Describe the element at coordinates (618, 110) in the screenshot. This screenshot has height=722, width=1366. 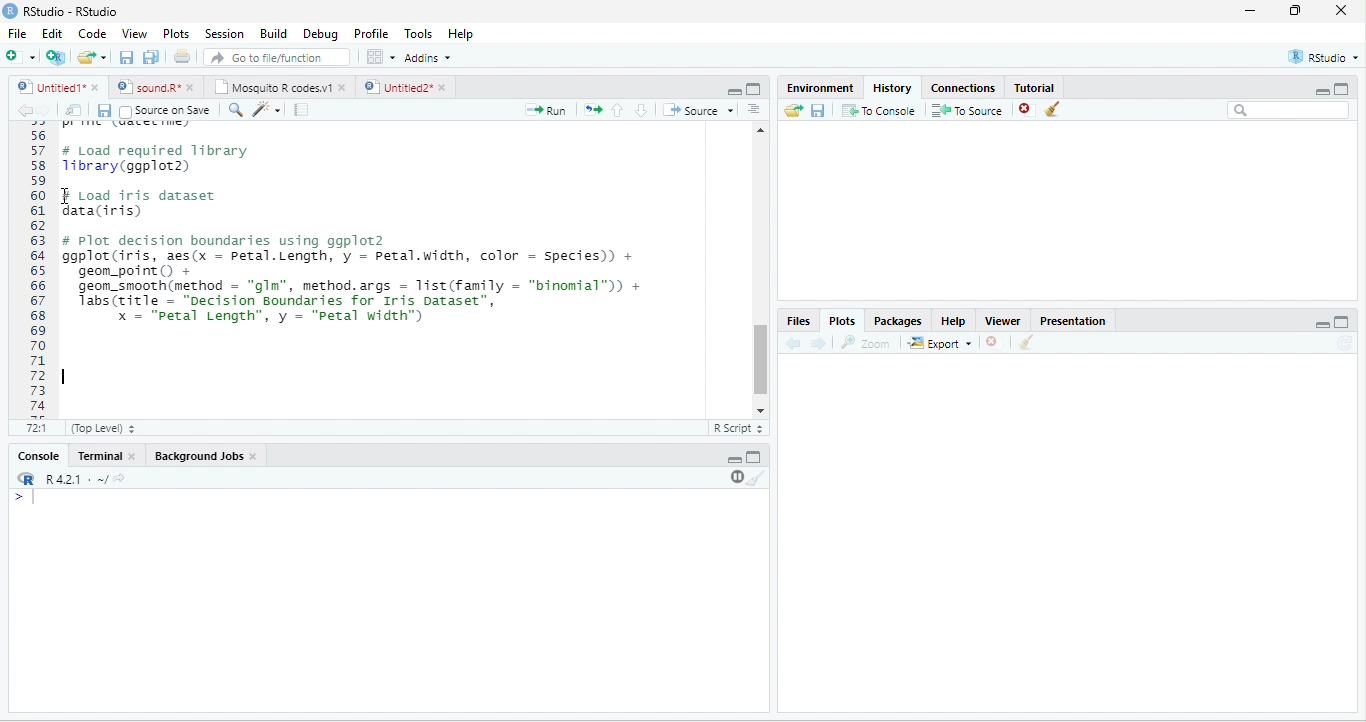
I see `up` at that location.